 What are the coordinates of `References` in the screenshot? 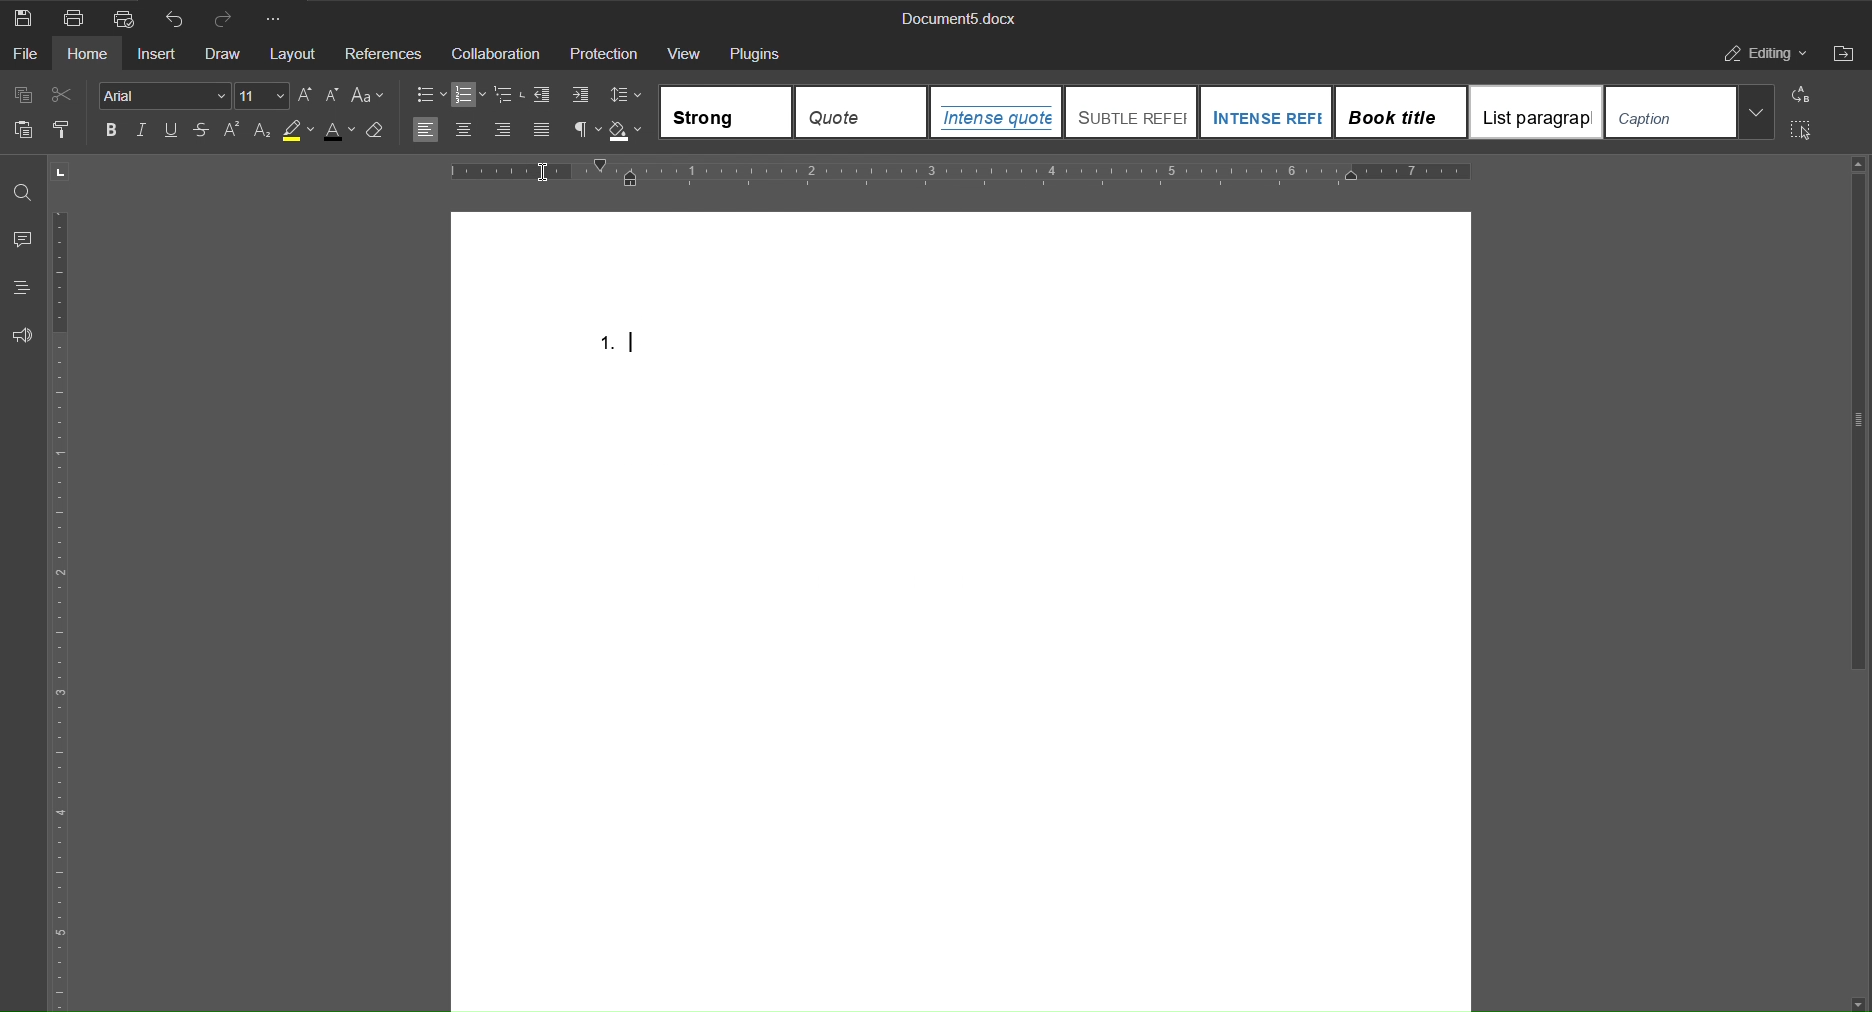 It's located at (385, 55).